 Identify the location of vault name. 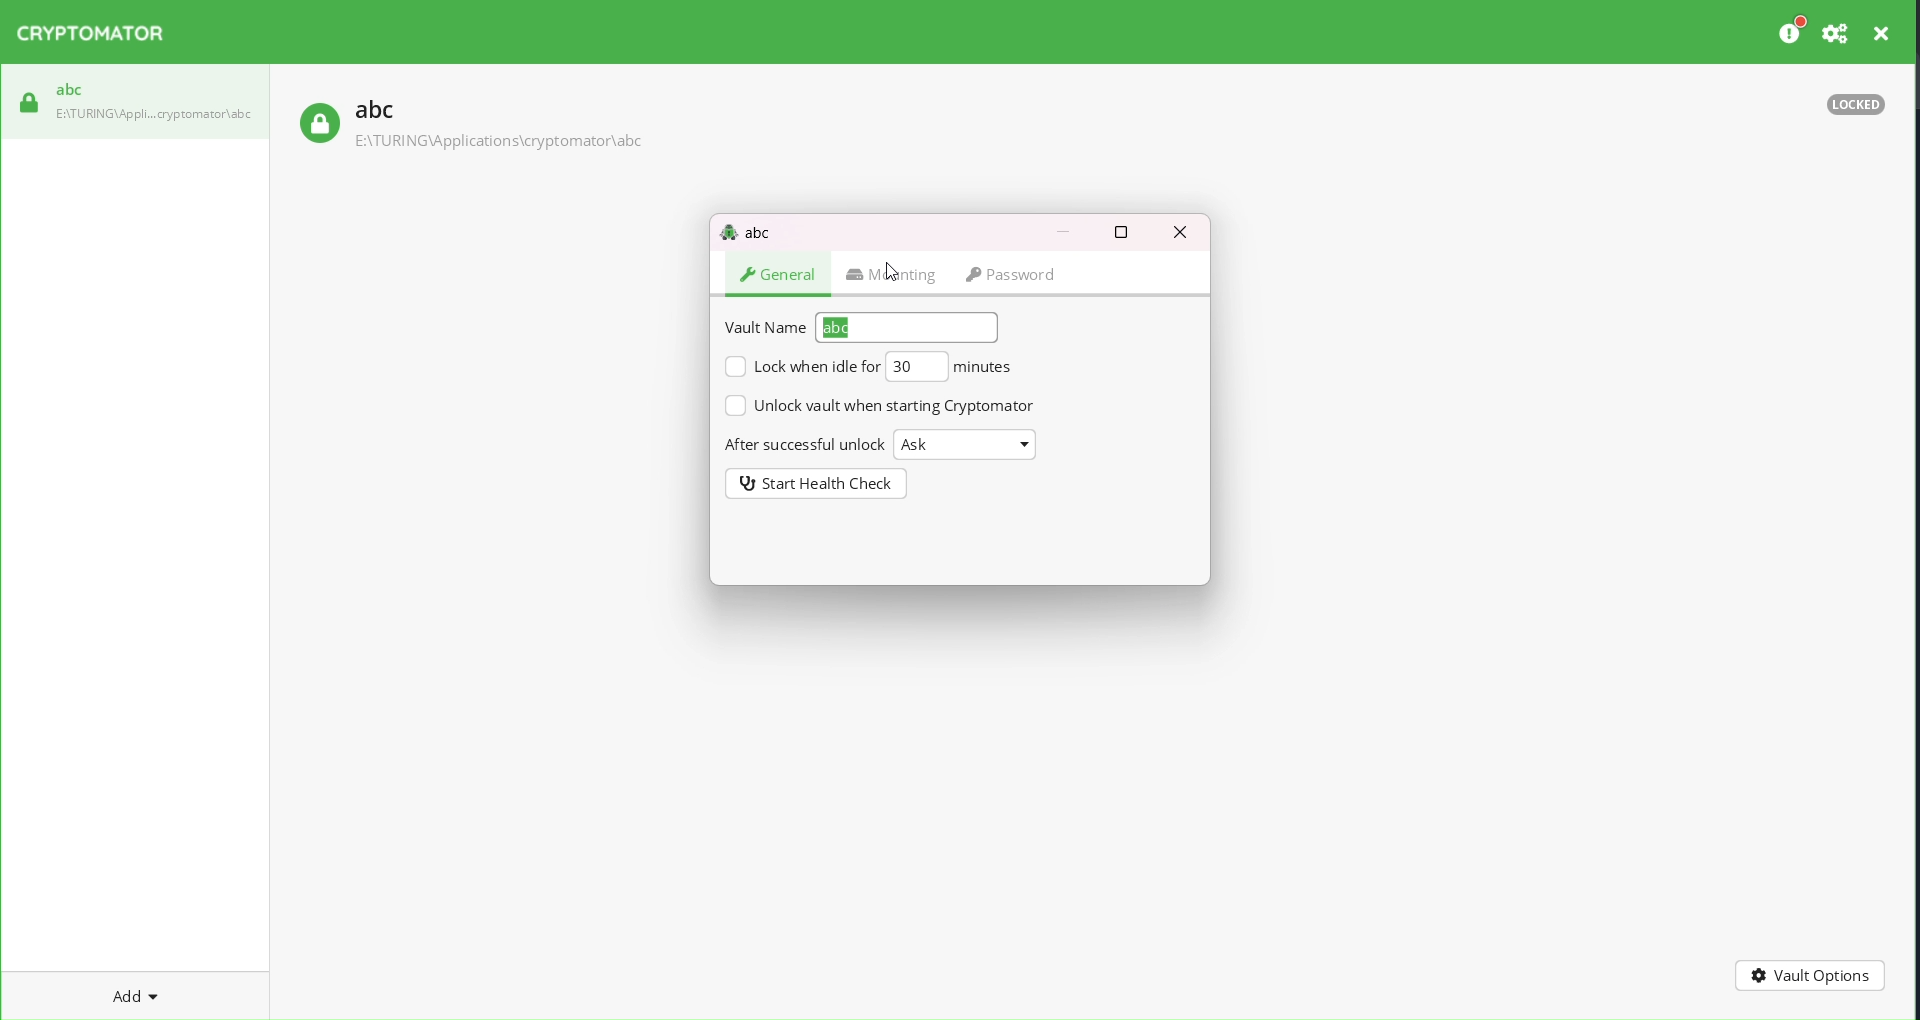
(765, 326).